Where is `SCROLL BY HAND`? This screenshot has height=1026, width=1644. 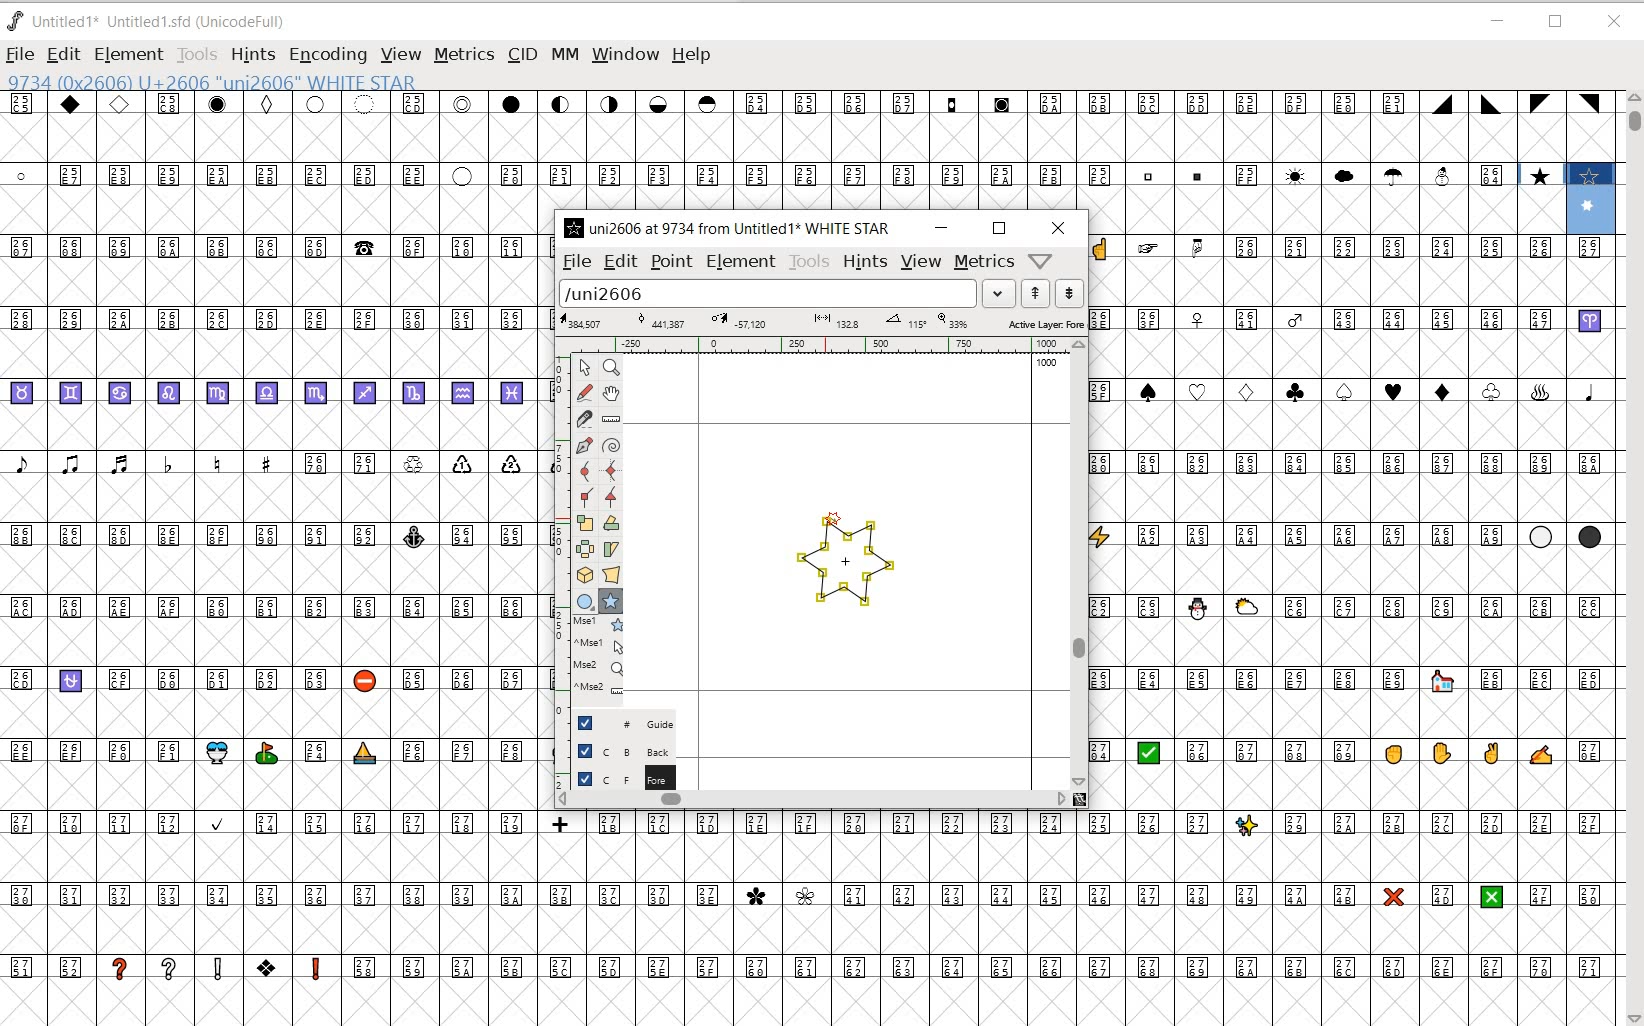
SCROLL BY HAND is located at coordinates (610, 394).